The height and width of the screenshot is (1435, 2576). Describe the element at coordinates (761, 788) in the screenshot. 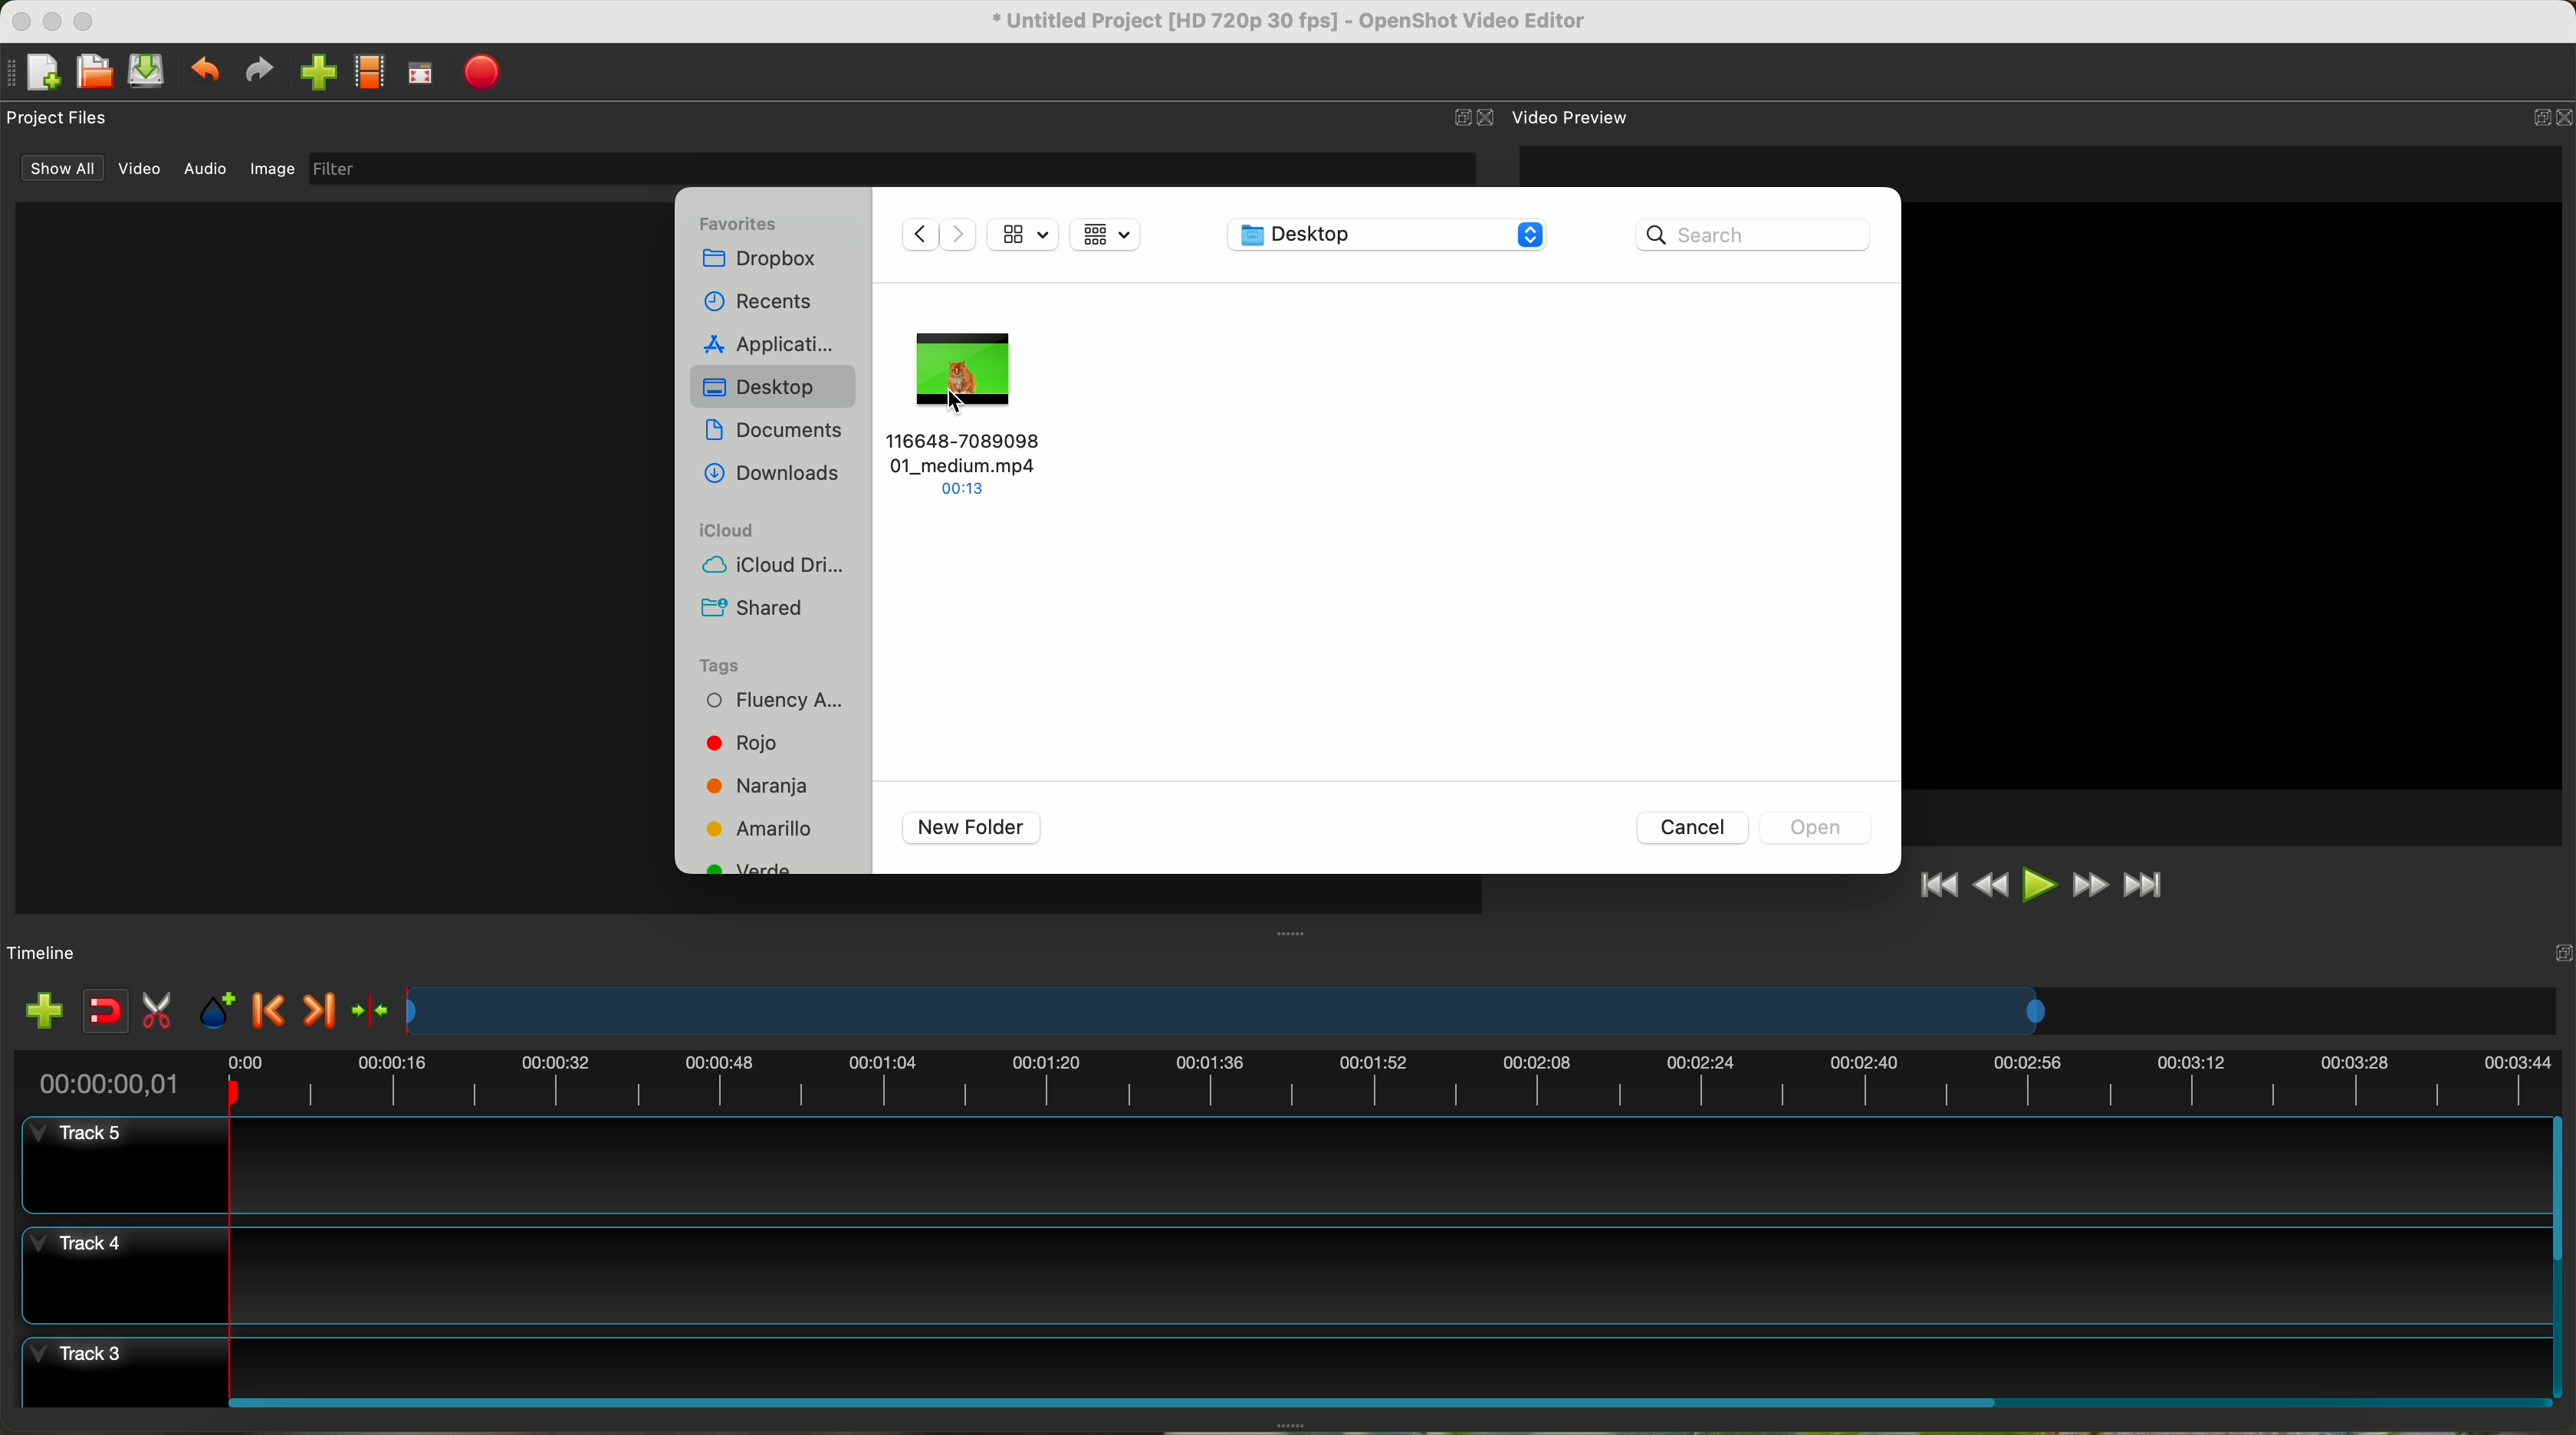

I see `orange tag` at that location.